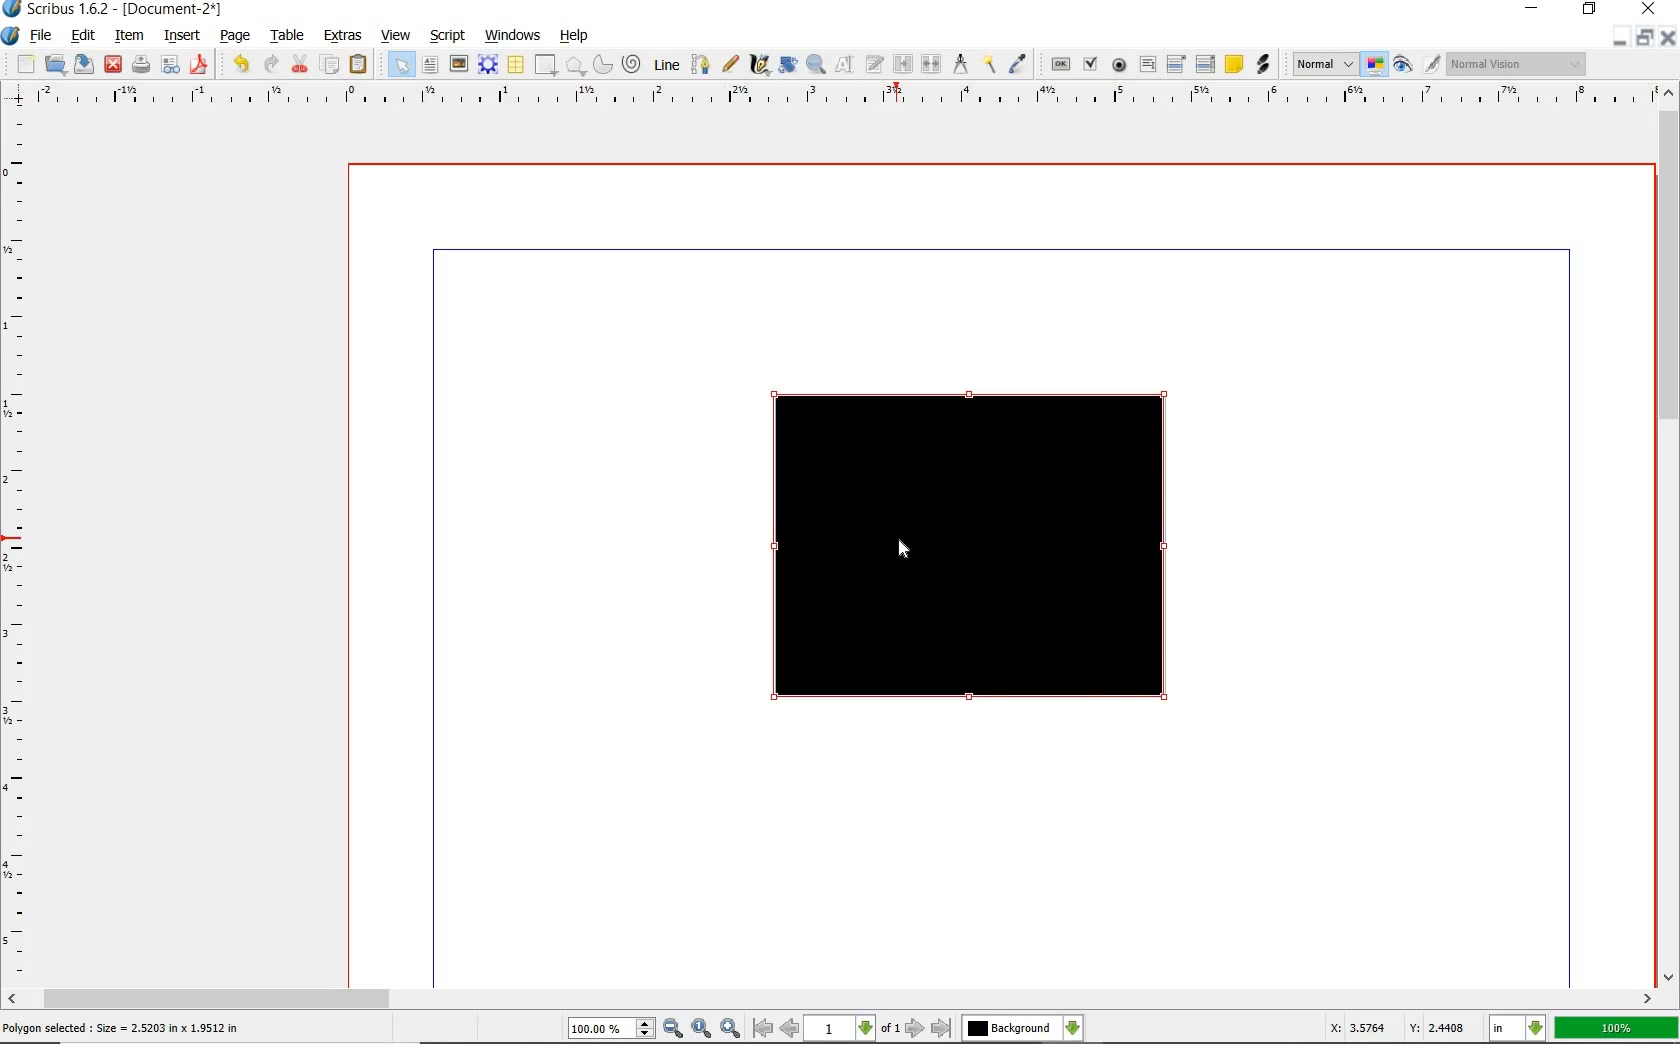 The image size is (1680, 1044). What do you see at coordinates (433, 64) in the screenshot?
I see `text frame` at bounding box center [433, 64].